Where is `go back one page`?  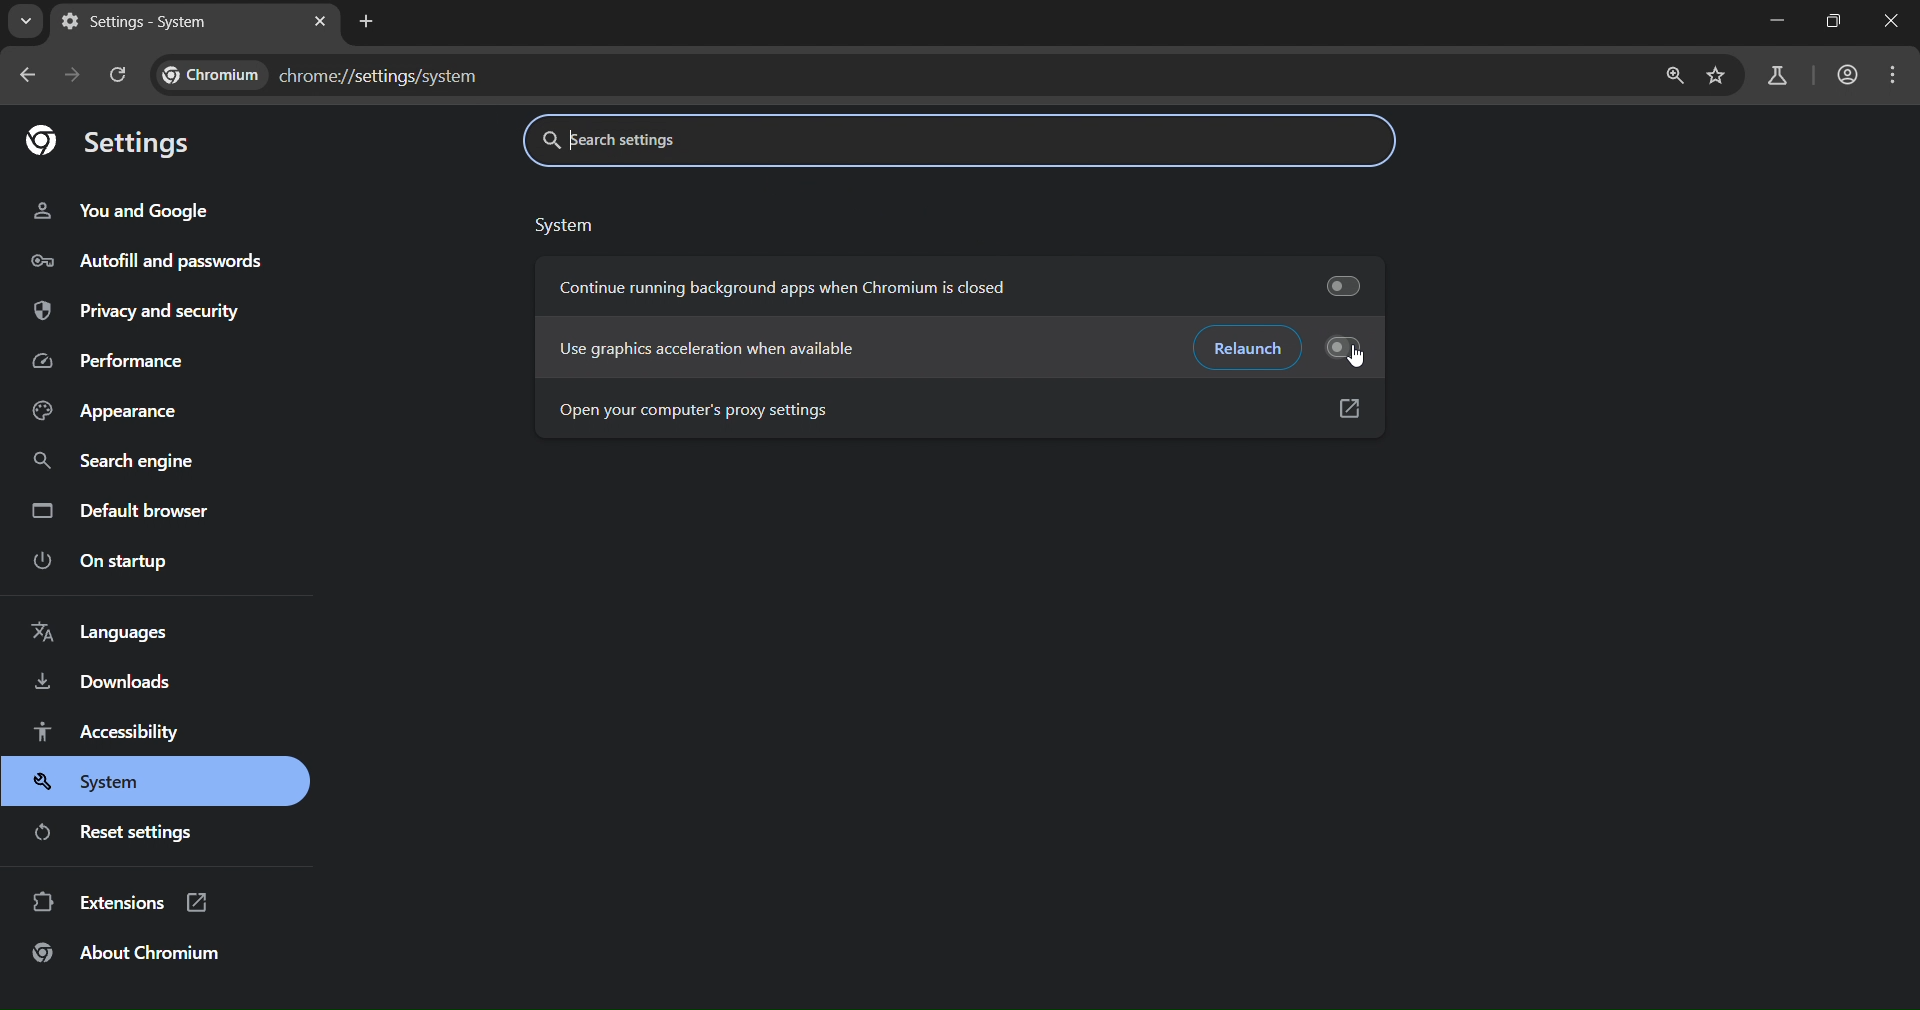
go back one page is located at coordinates (30, 76).